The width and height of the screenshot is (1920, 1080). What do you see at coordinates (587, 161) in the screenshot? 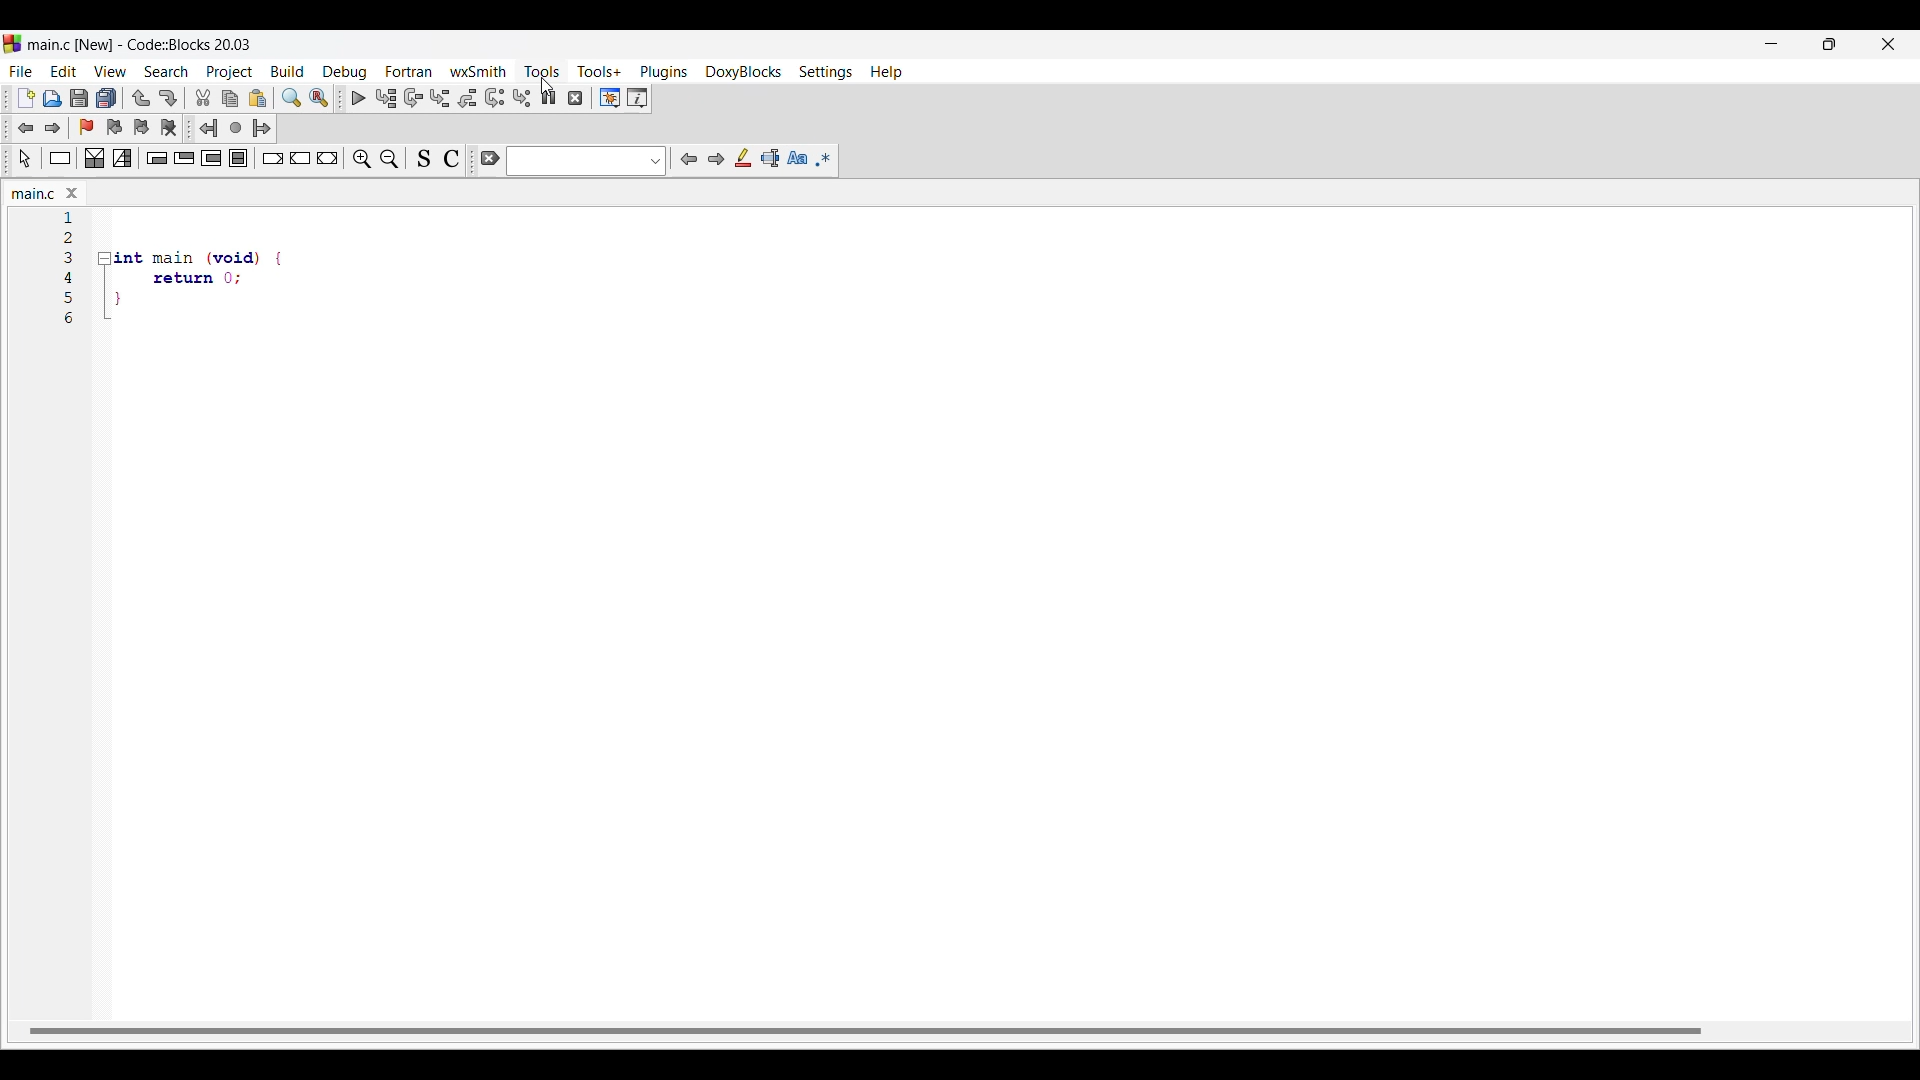
I see `Text box and text box options` at bounding box center [587, 161].